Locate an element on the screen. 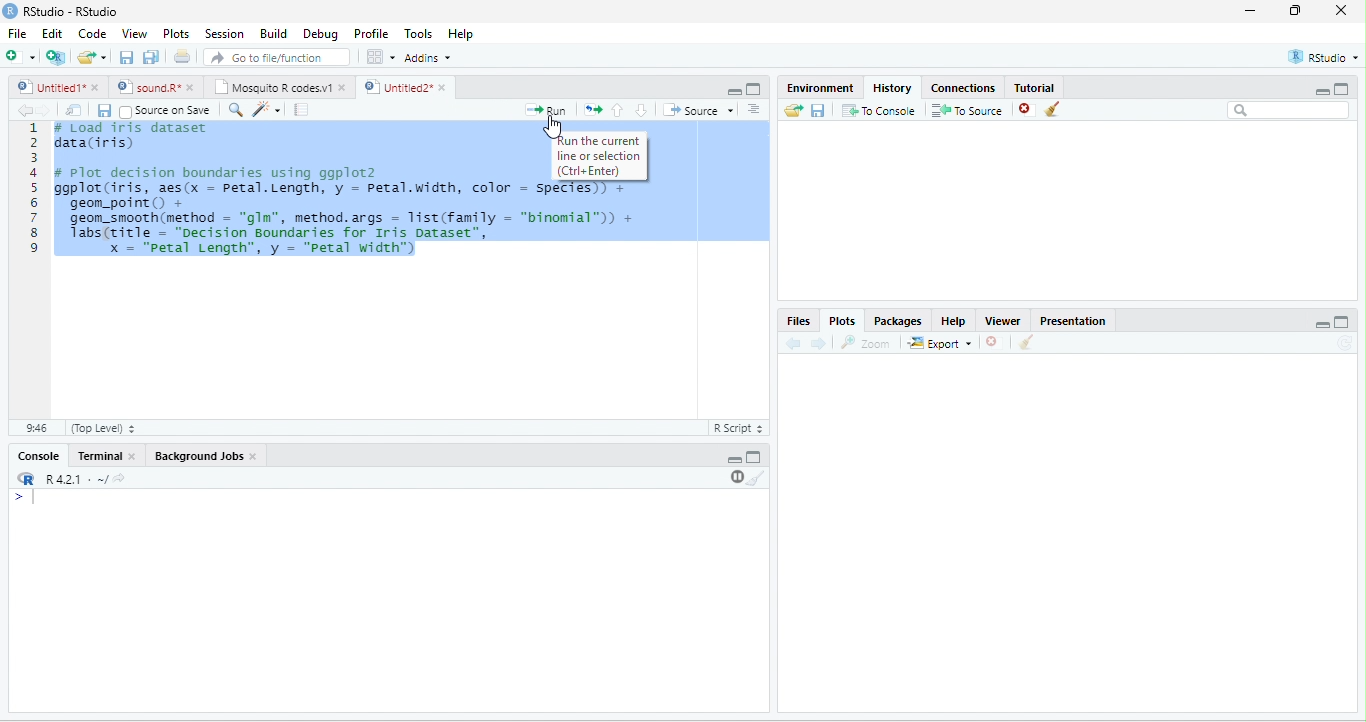  refresh is located at coordinates (1344, 343).